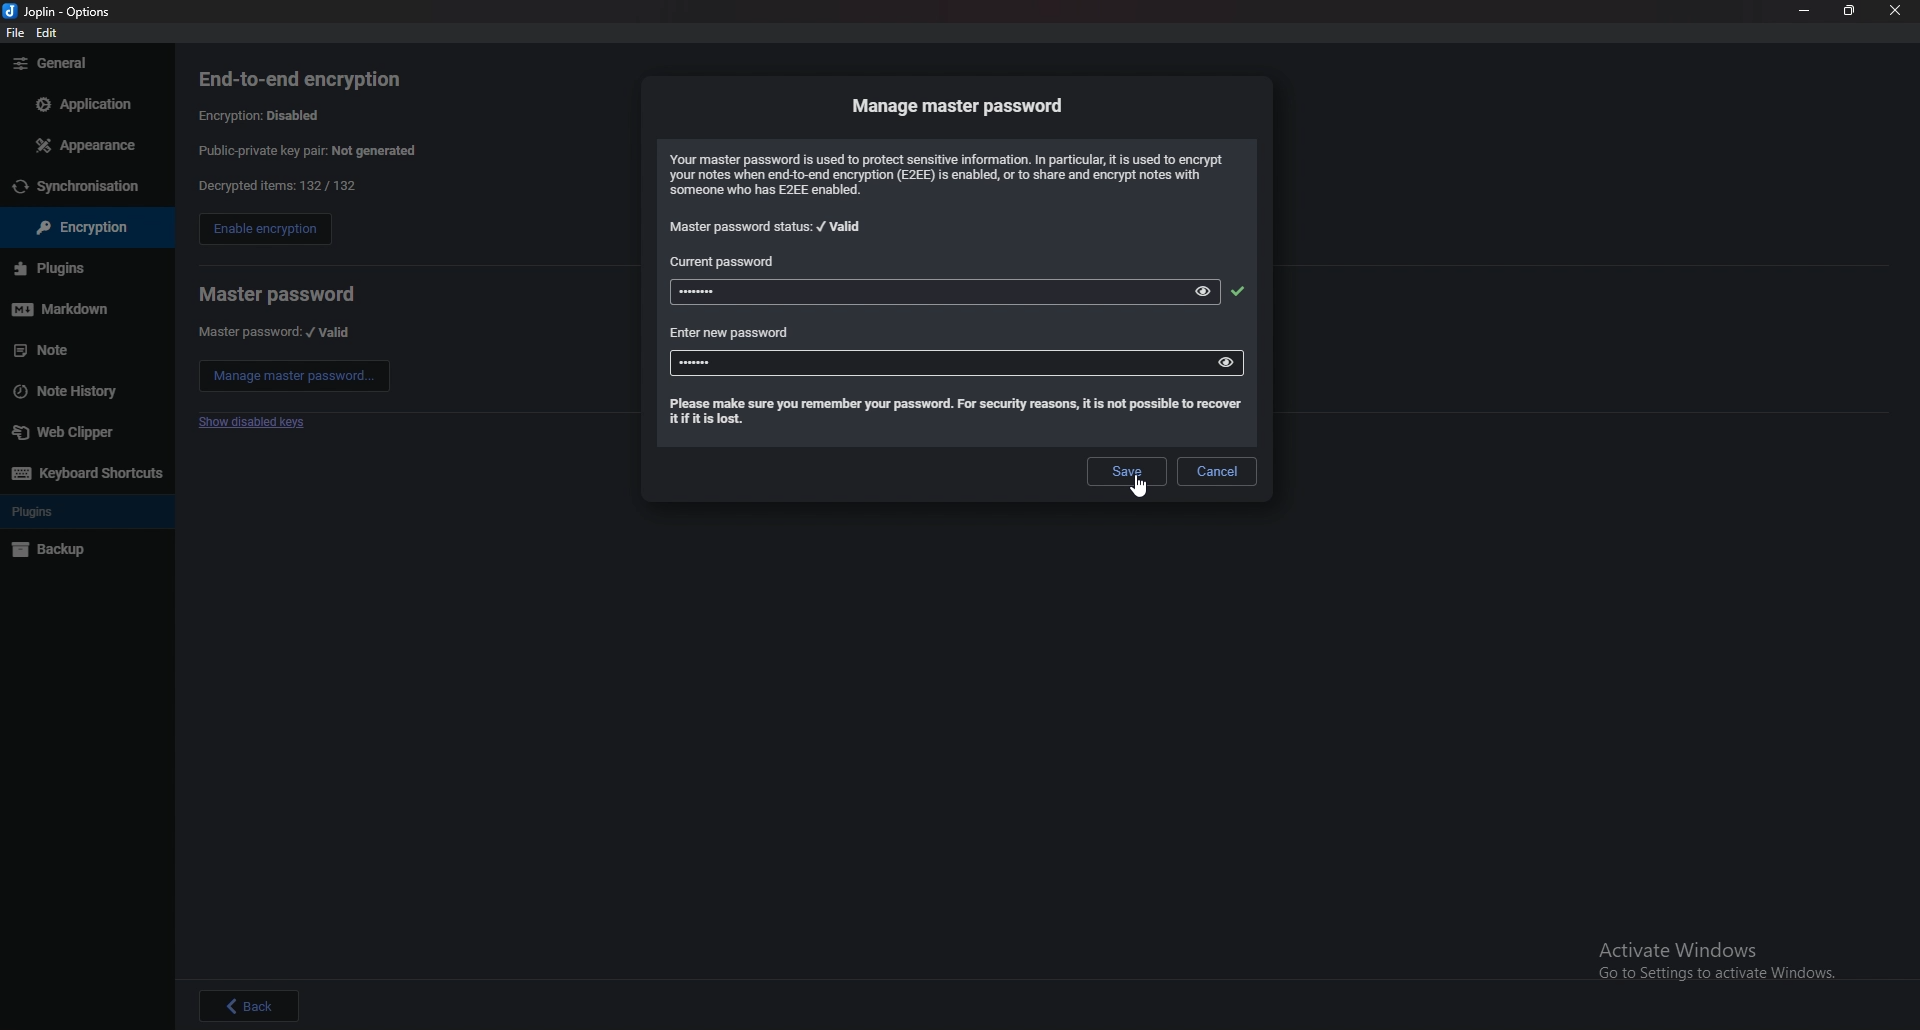 Image resolution: width=1920 pixels, height=1030 pixels. I want to click on file, so click(16, 35).